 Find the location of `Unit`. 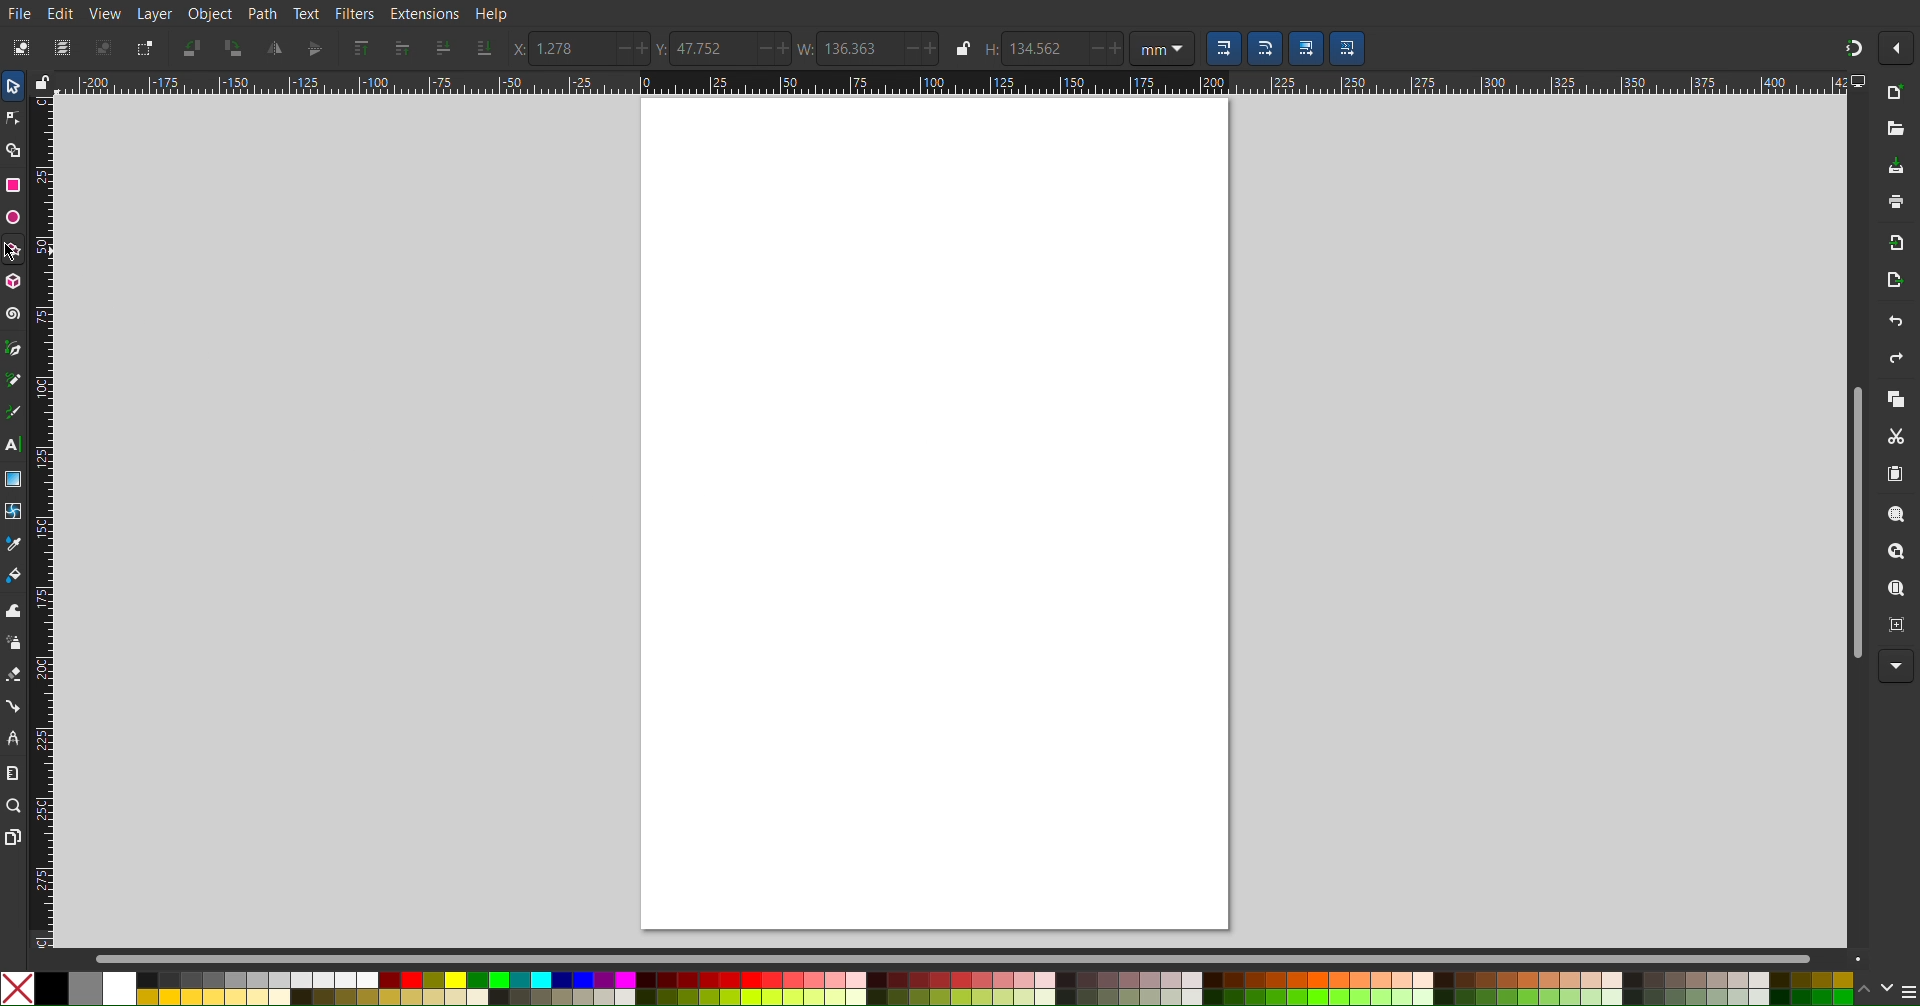

Unit is located at coordinates (1163, 49).